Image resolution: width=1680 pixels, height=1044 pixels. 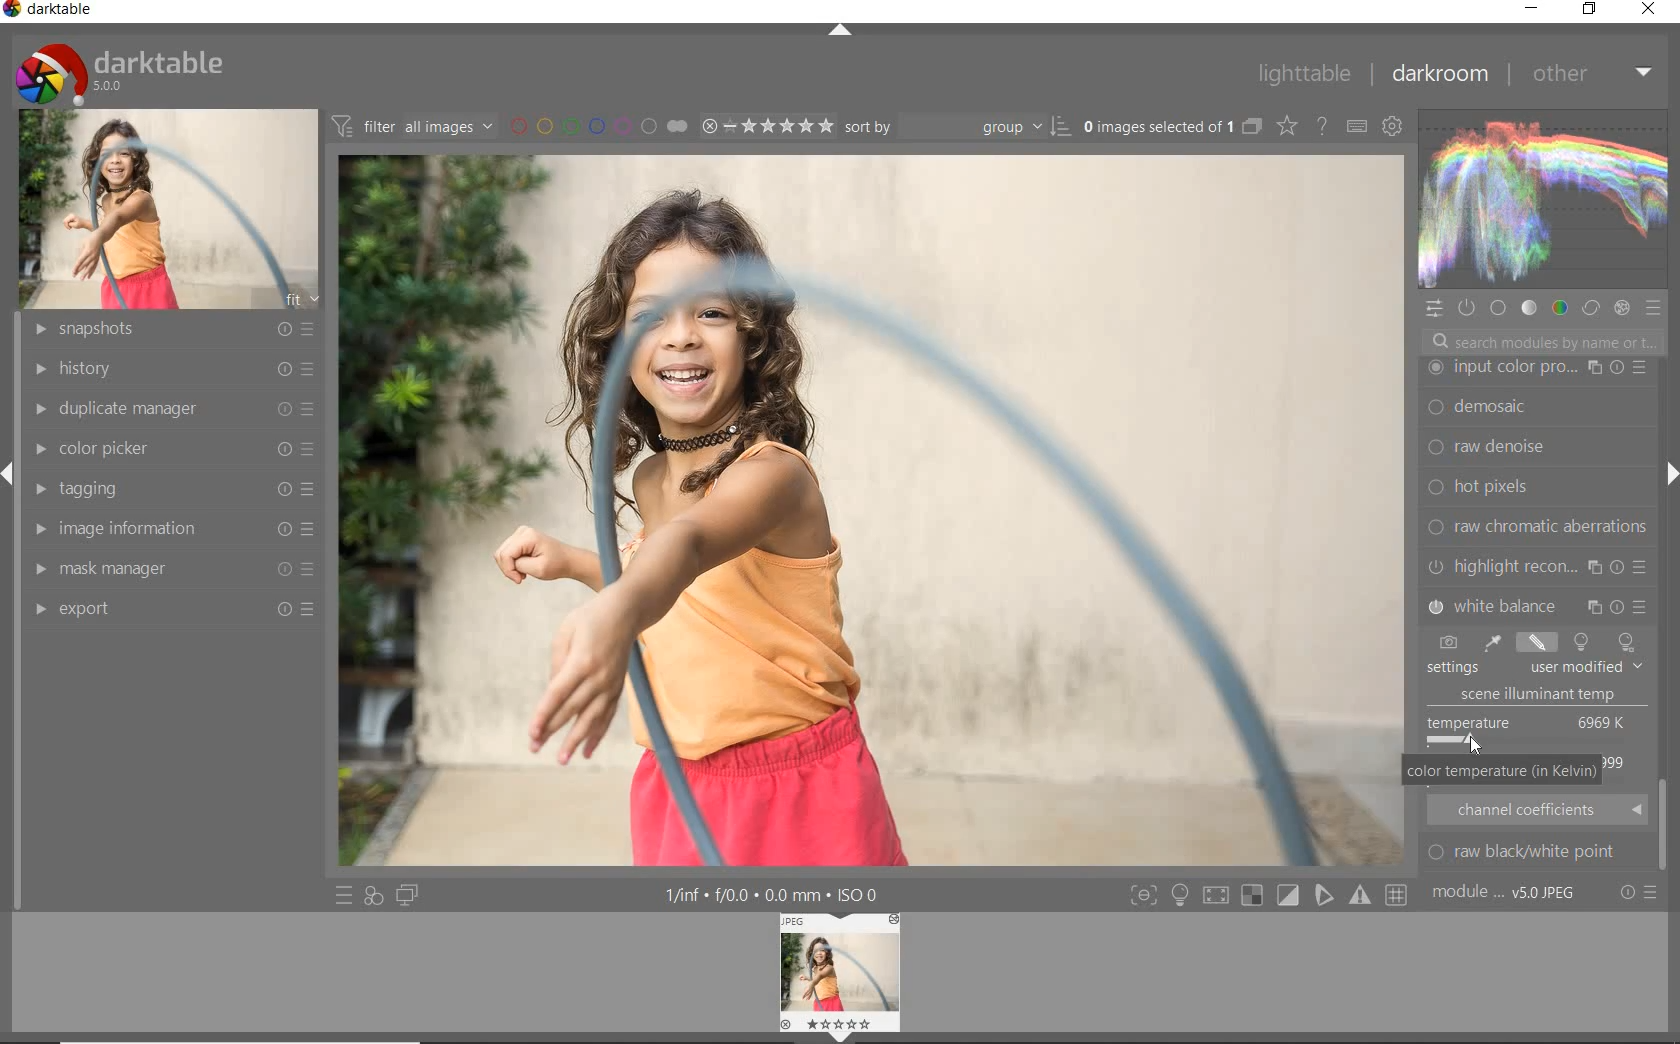 I want to click on toggle mode , so click(x=1220, y=894).